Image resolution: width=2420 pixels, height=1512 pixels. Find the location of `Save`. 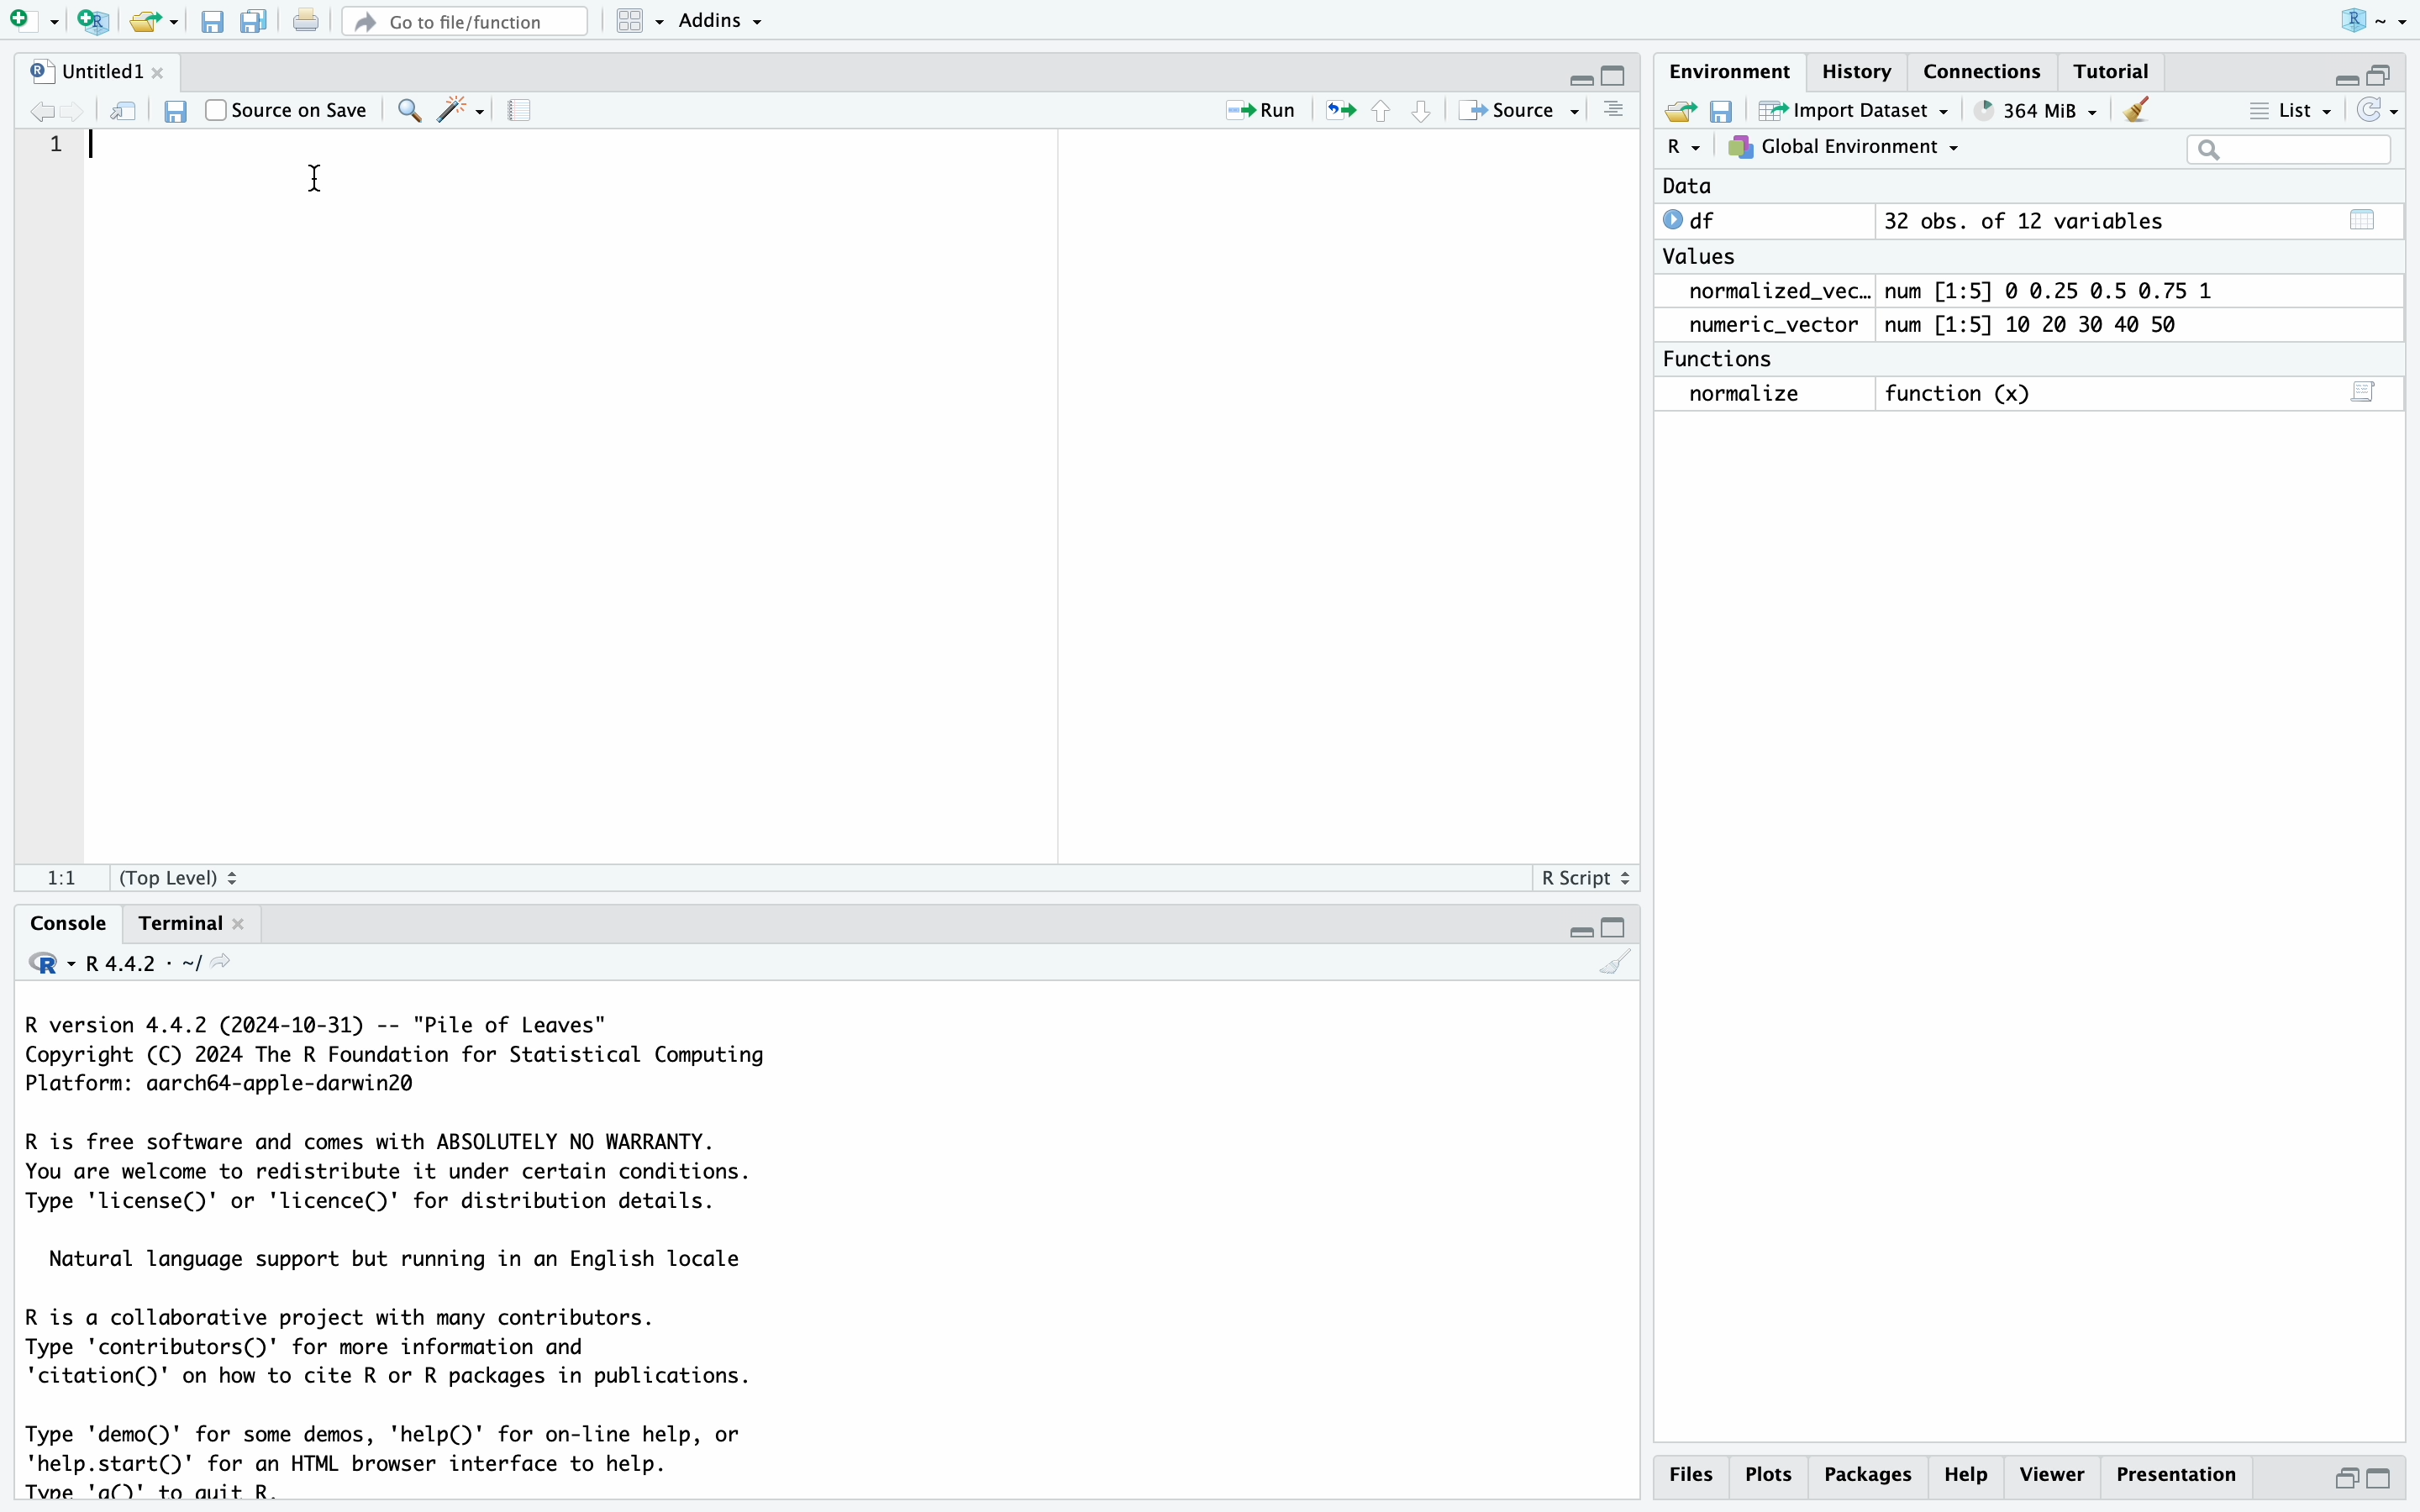

Save is located at coordinates (172, 110).